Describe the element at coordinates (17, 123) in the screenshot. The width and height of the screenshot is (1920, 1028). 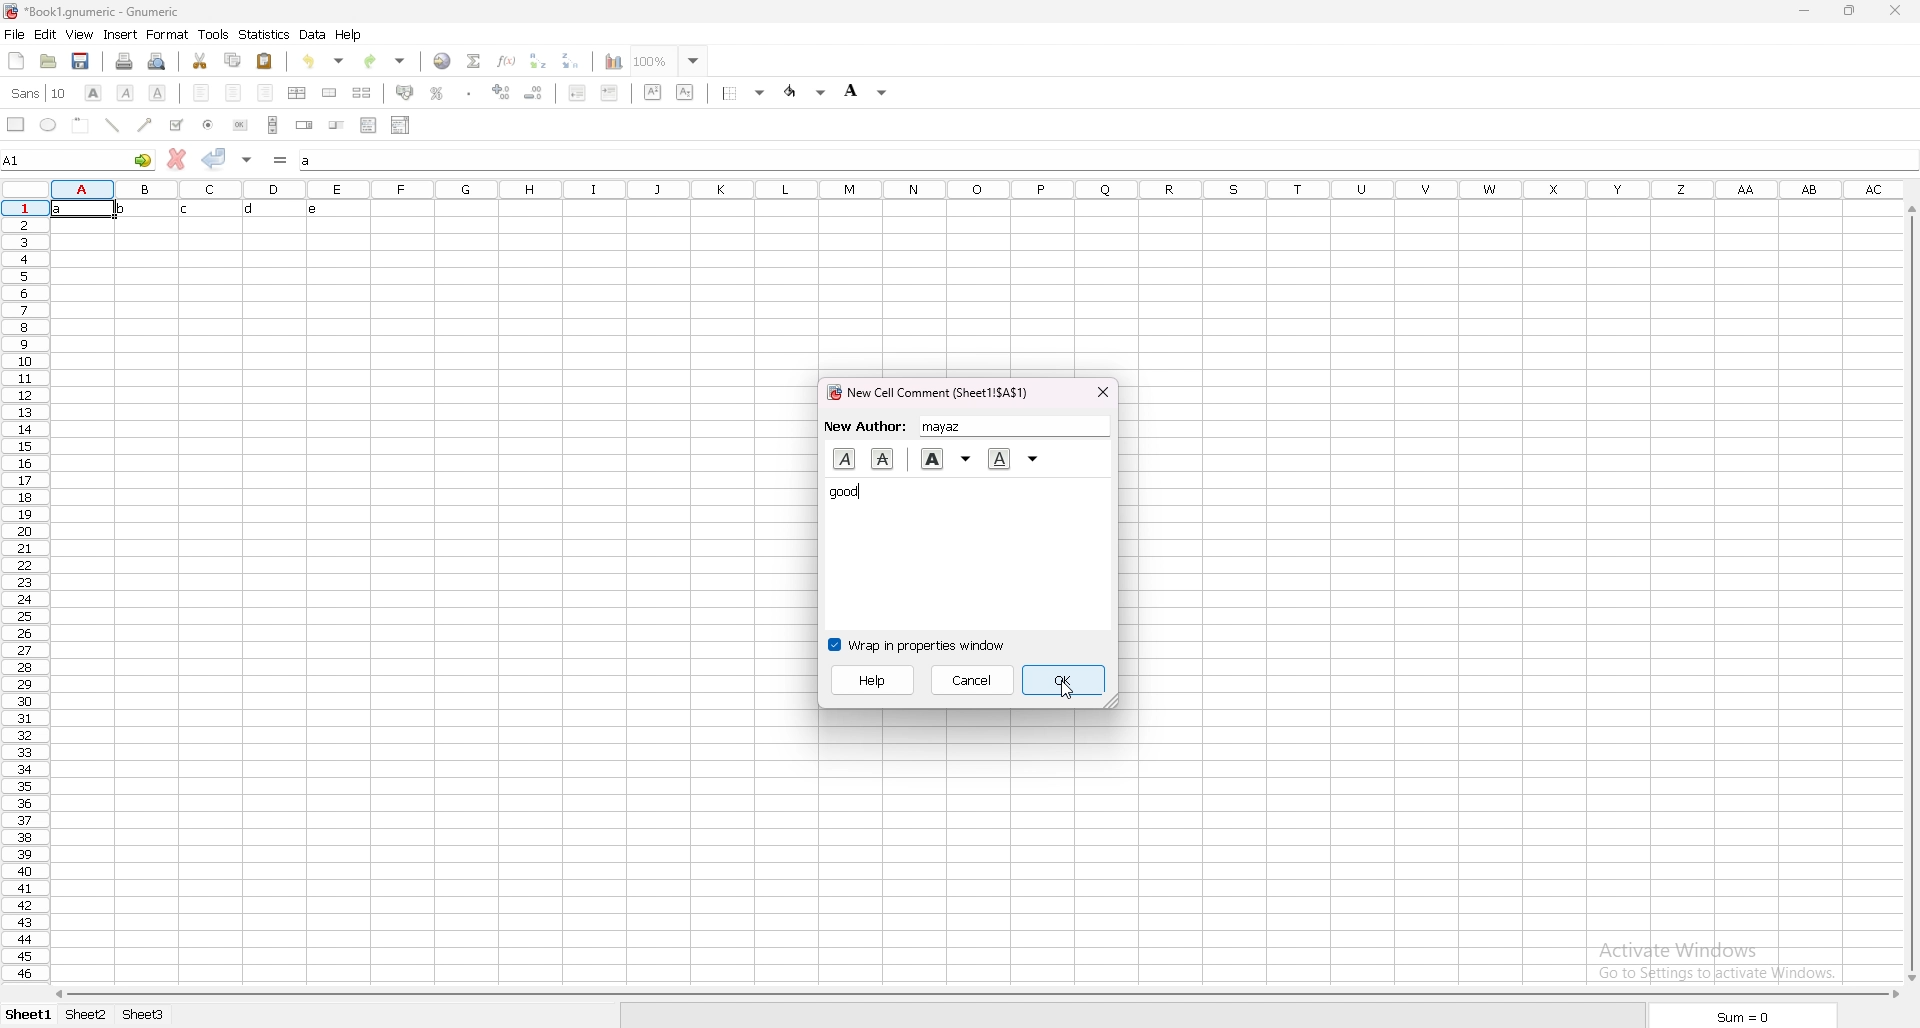
I see `rectangle` at that location.